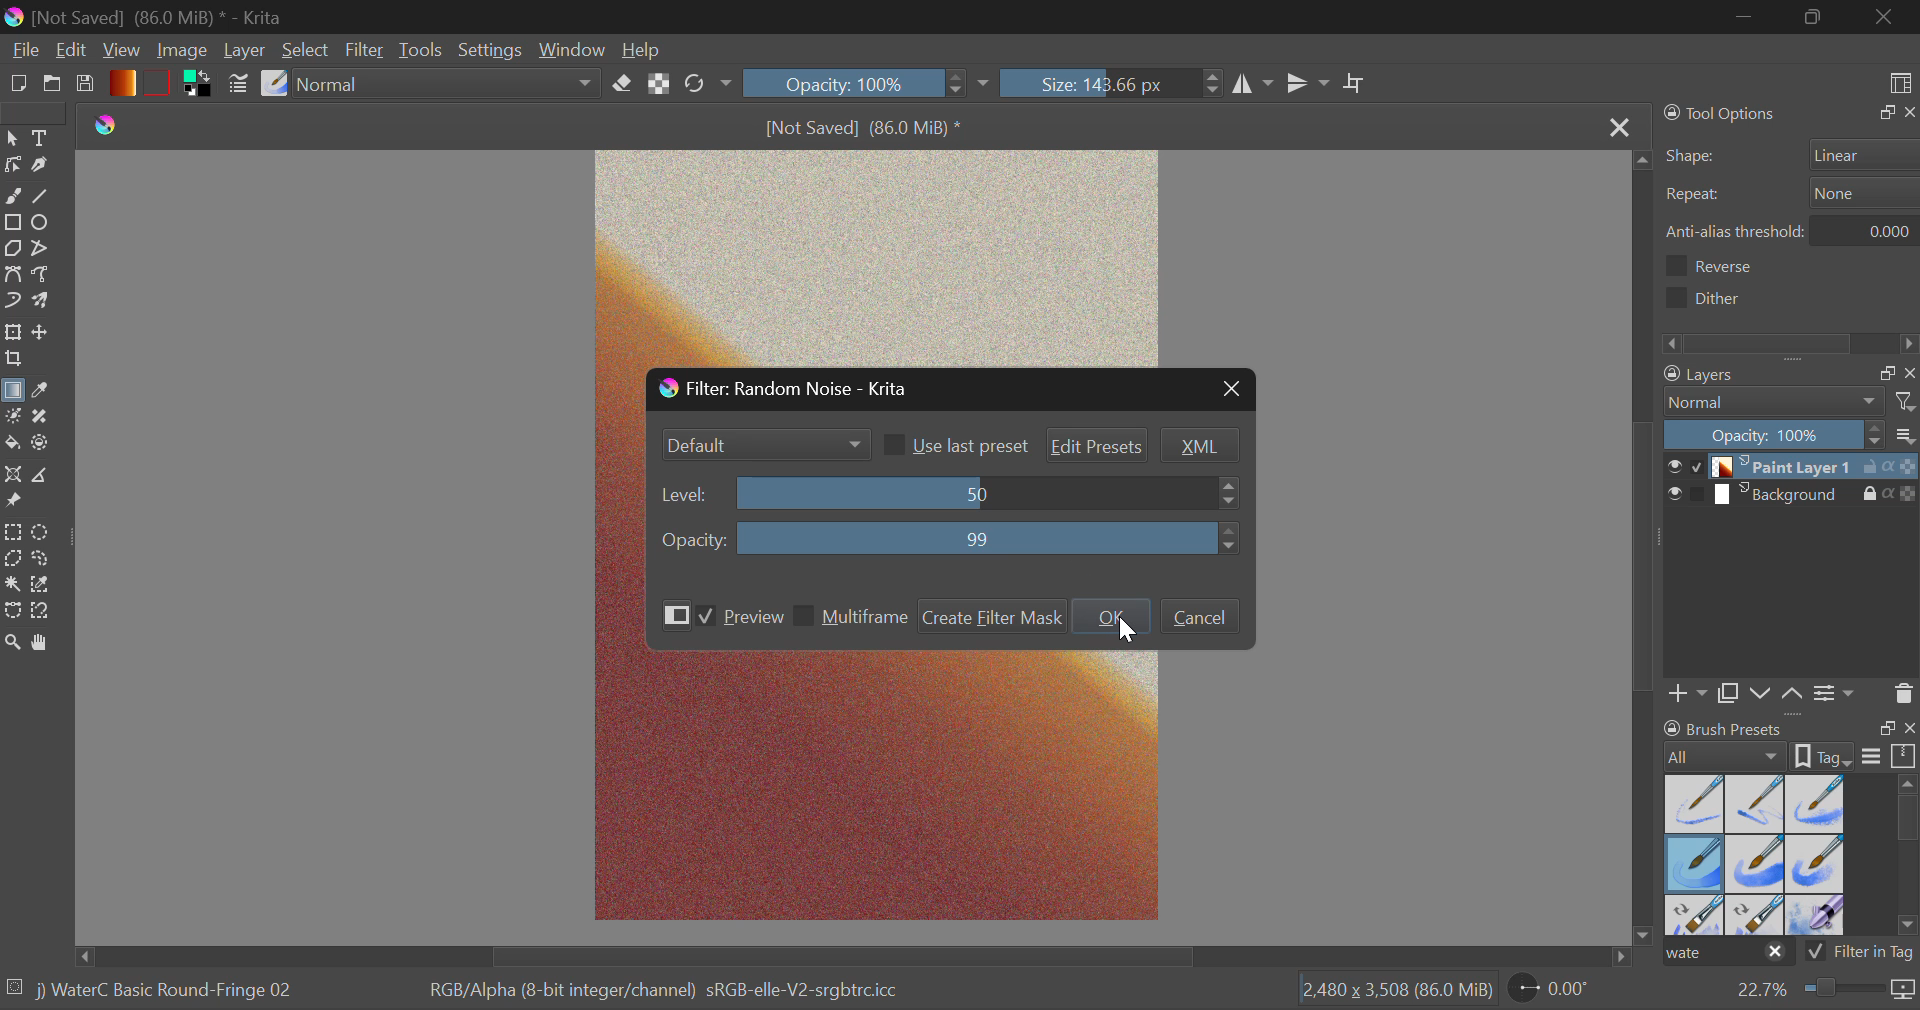 The width and height of the screenshot is (1920, 1010). Describe the element at coordinates (642, 47) in the screenshot. I see `Help` at that location.